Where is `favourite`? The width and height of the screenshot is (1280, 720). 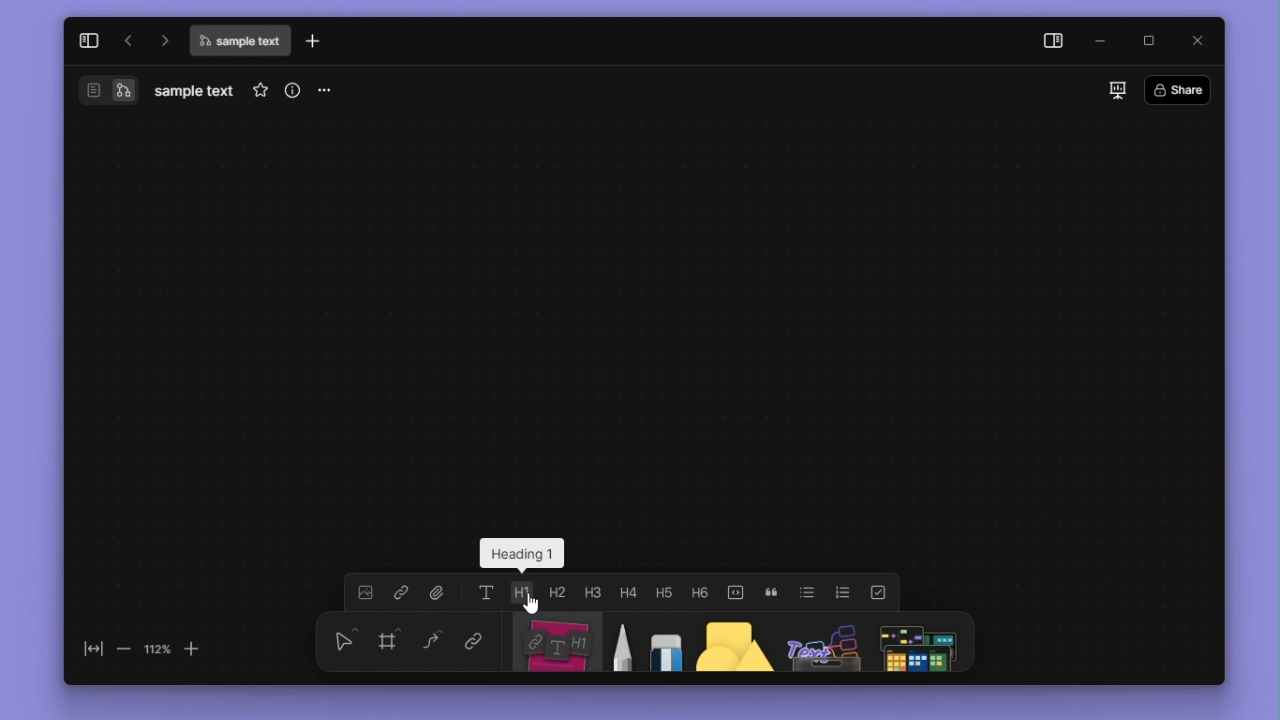 favourite is located at coordinates (260, 90).